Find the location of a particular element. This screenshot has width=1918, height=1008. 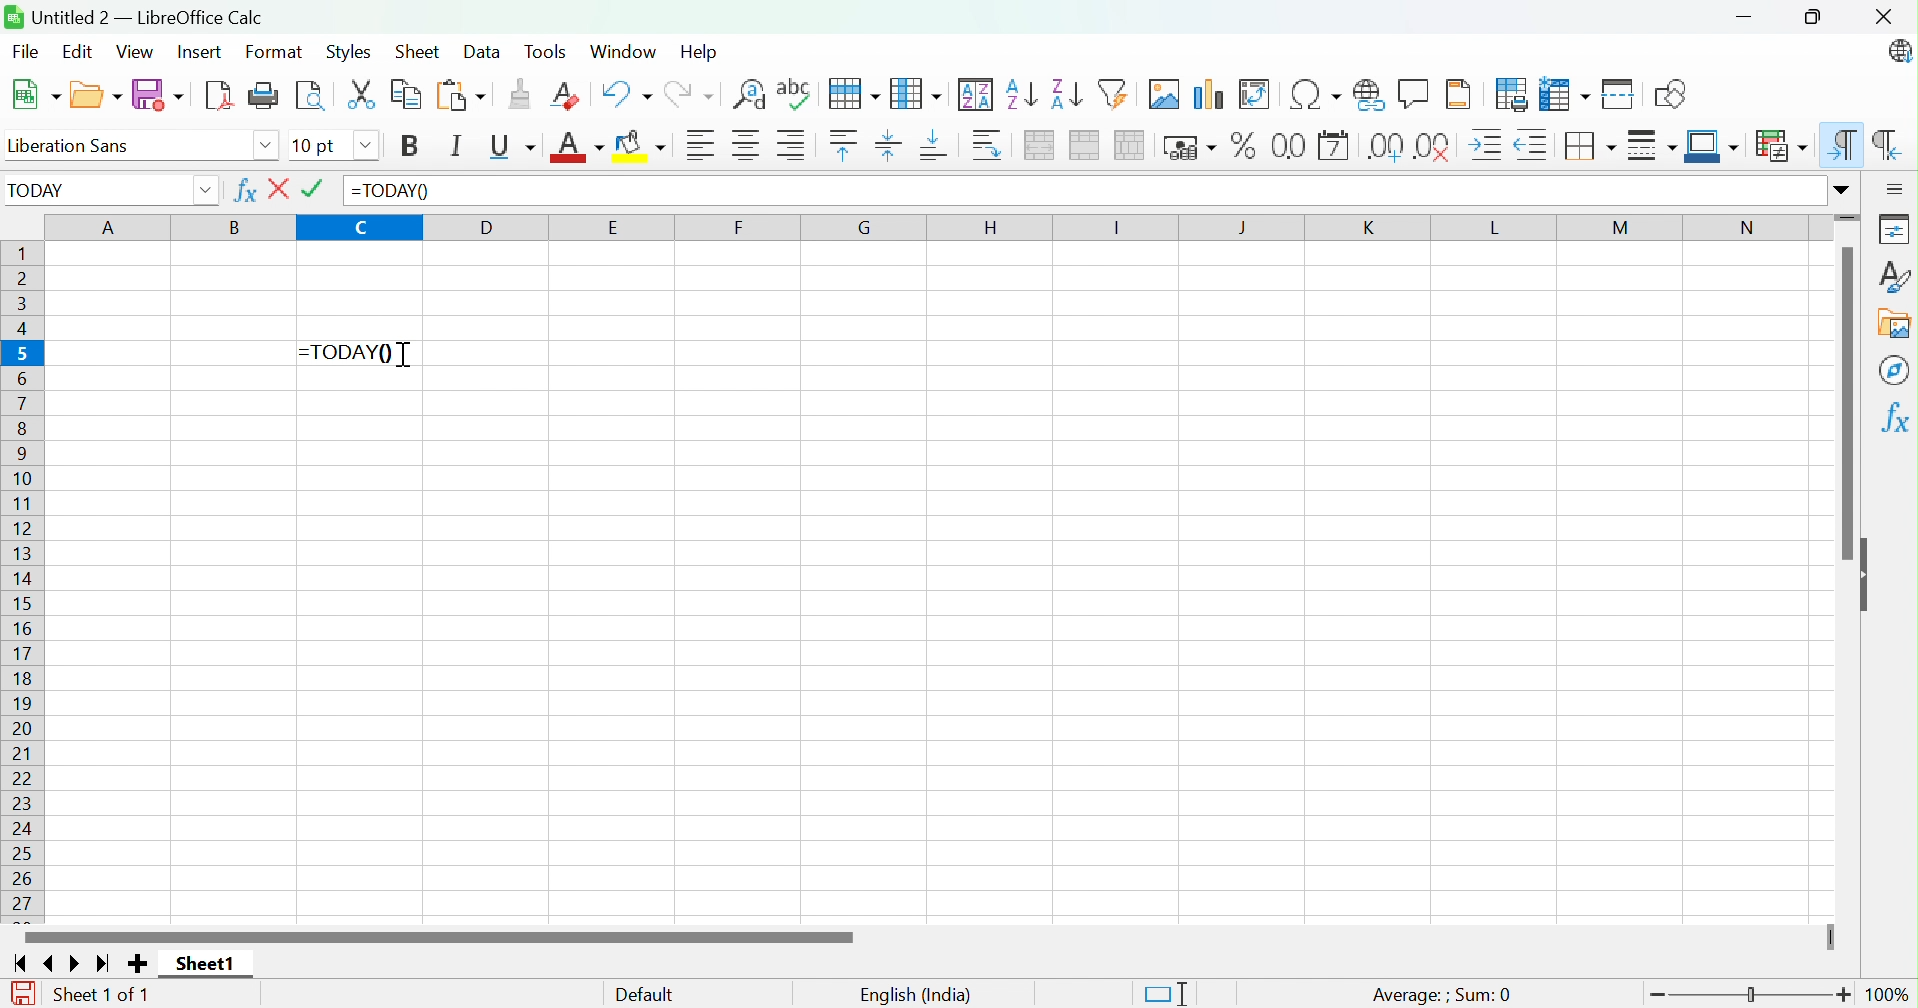

The document has been modified. Click to save the document is located at coordinates (17, 994).